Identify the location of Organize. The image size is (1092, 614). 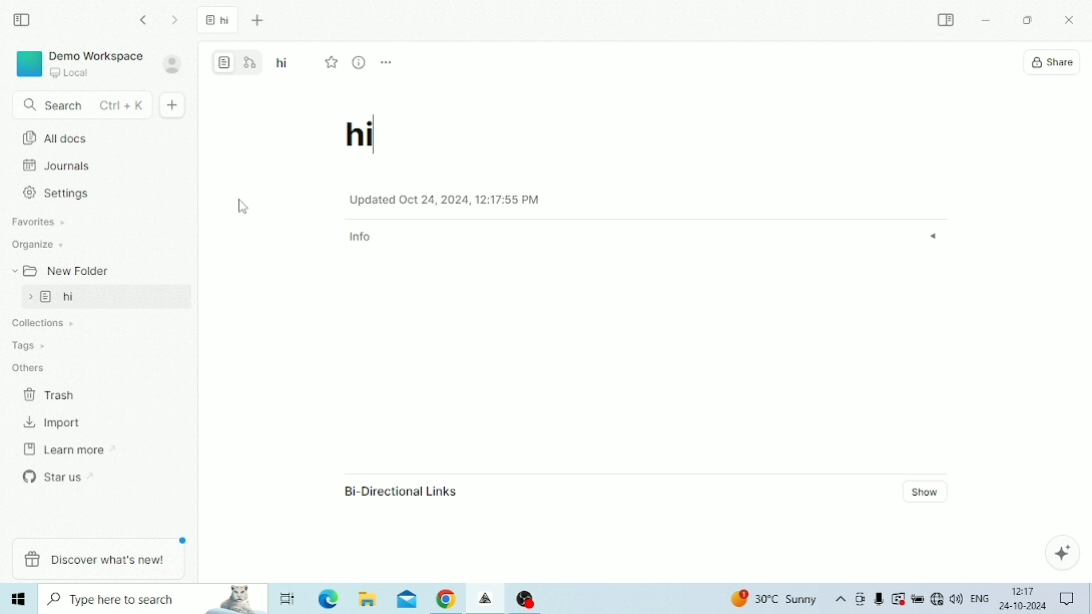
(39, 245).